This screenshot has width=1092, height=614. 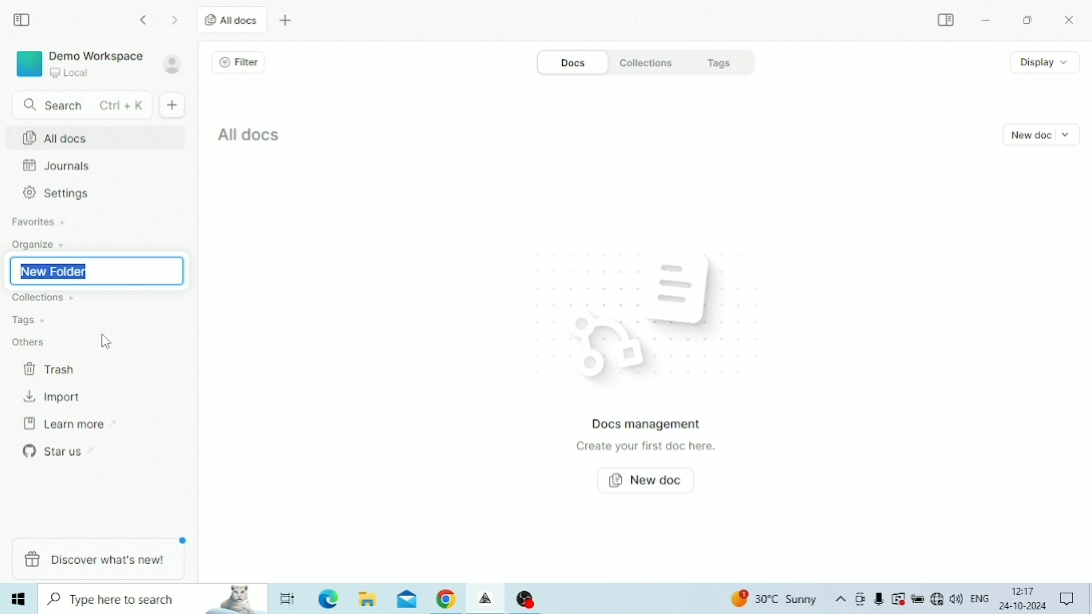 What do you see at coordinates (947, 19) in the screenshot?
I see `Expand sidebar` at bounding box center [947, 19].